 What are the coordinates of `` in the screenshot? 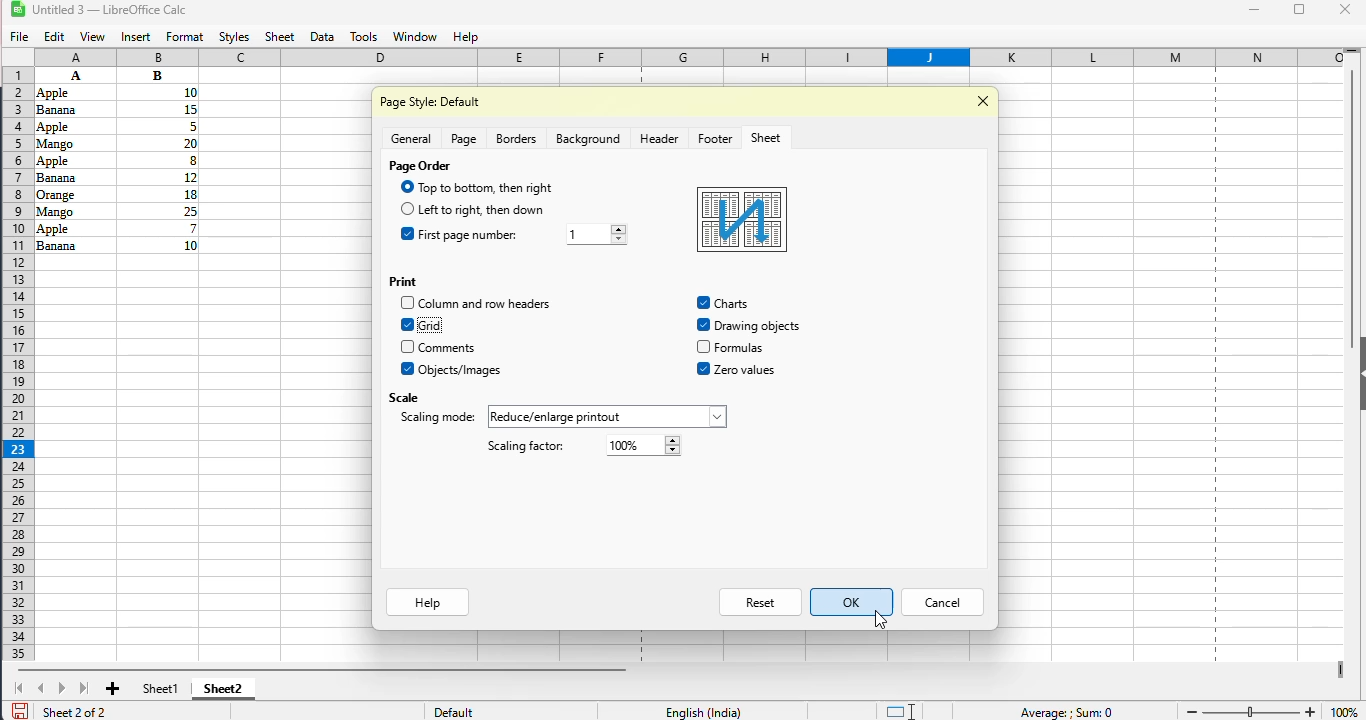 It's located at (158, 176).